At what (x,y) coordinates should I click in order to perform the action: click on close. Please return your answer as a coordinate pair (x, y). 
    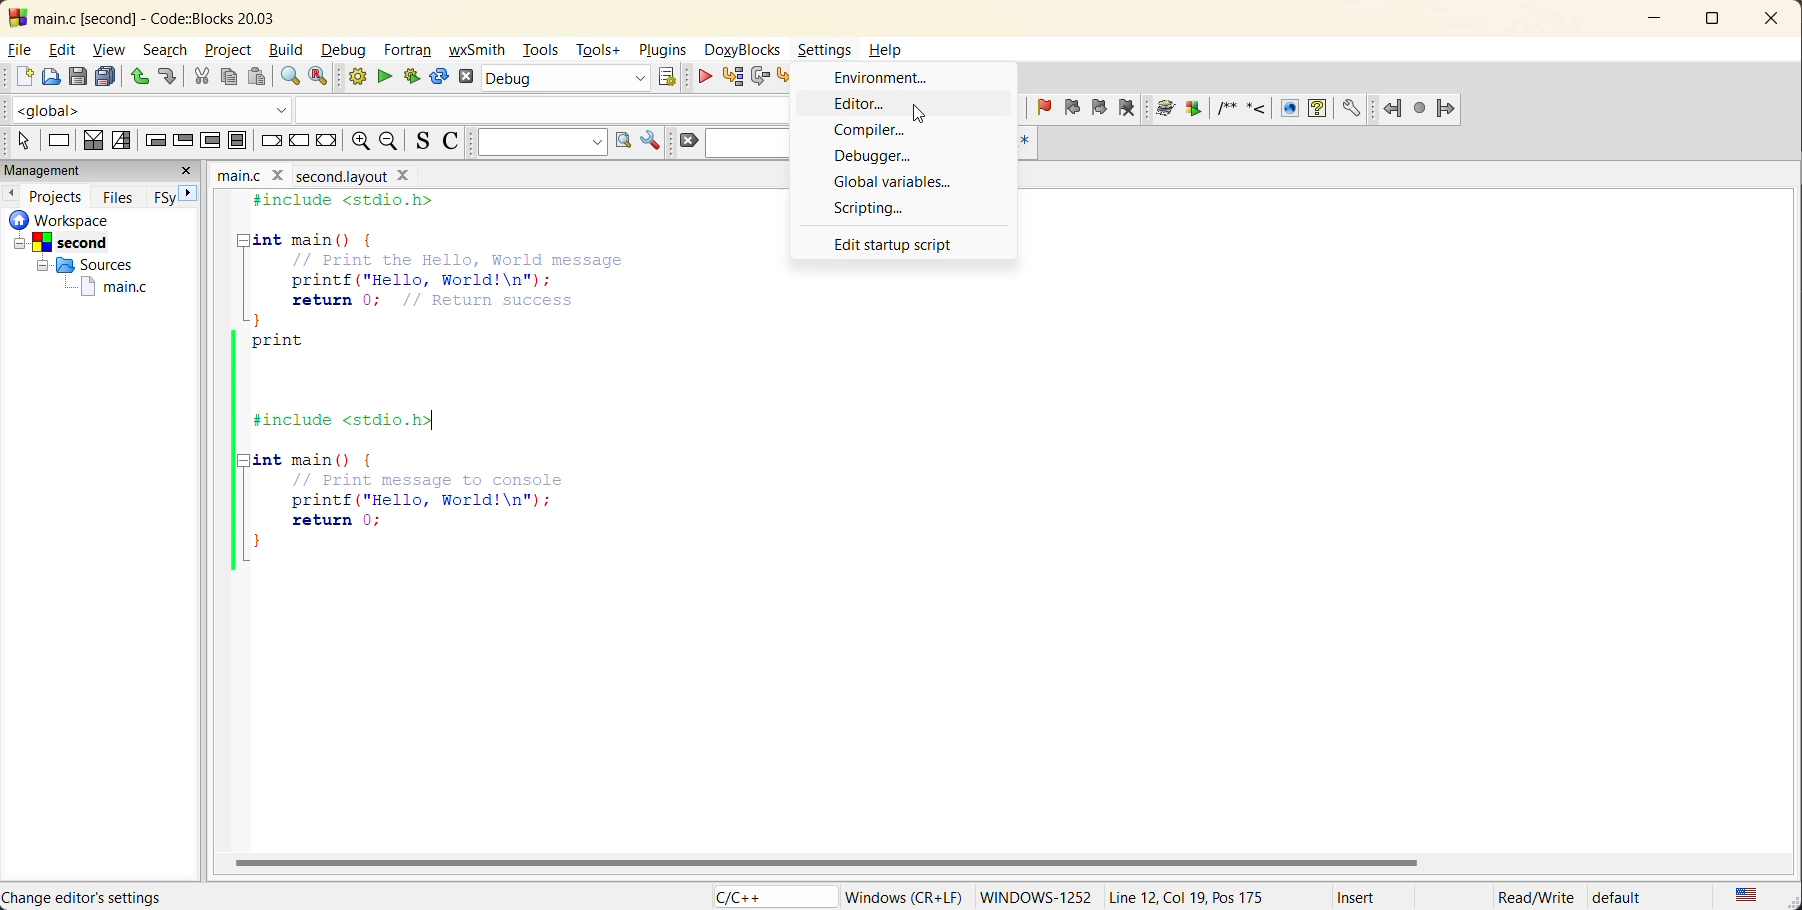
    Looking at the image, I should click on (1774, 20).